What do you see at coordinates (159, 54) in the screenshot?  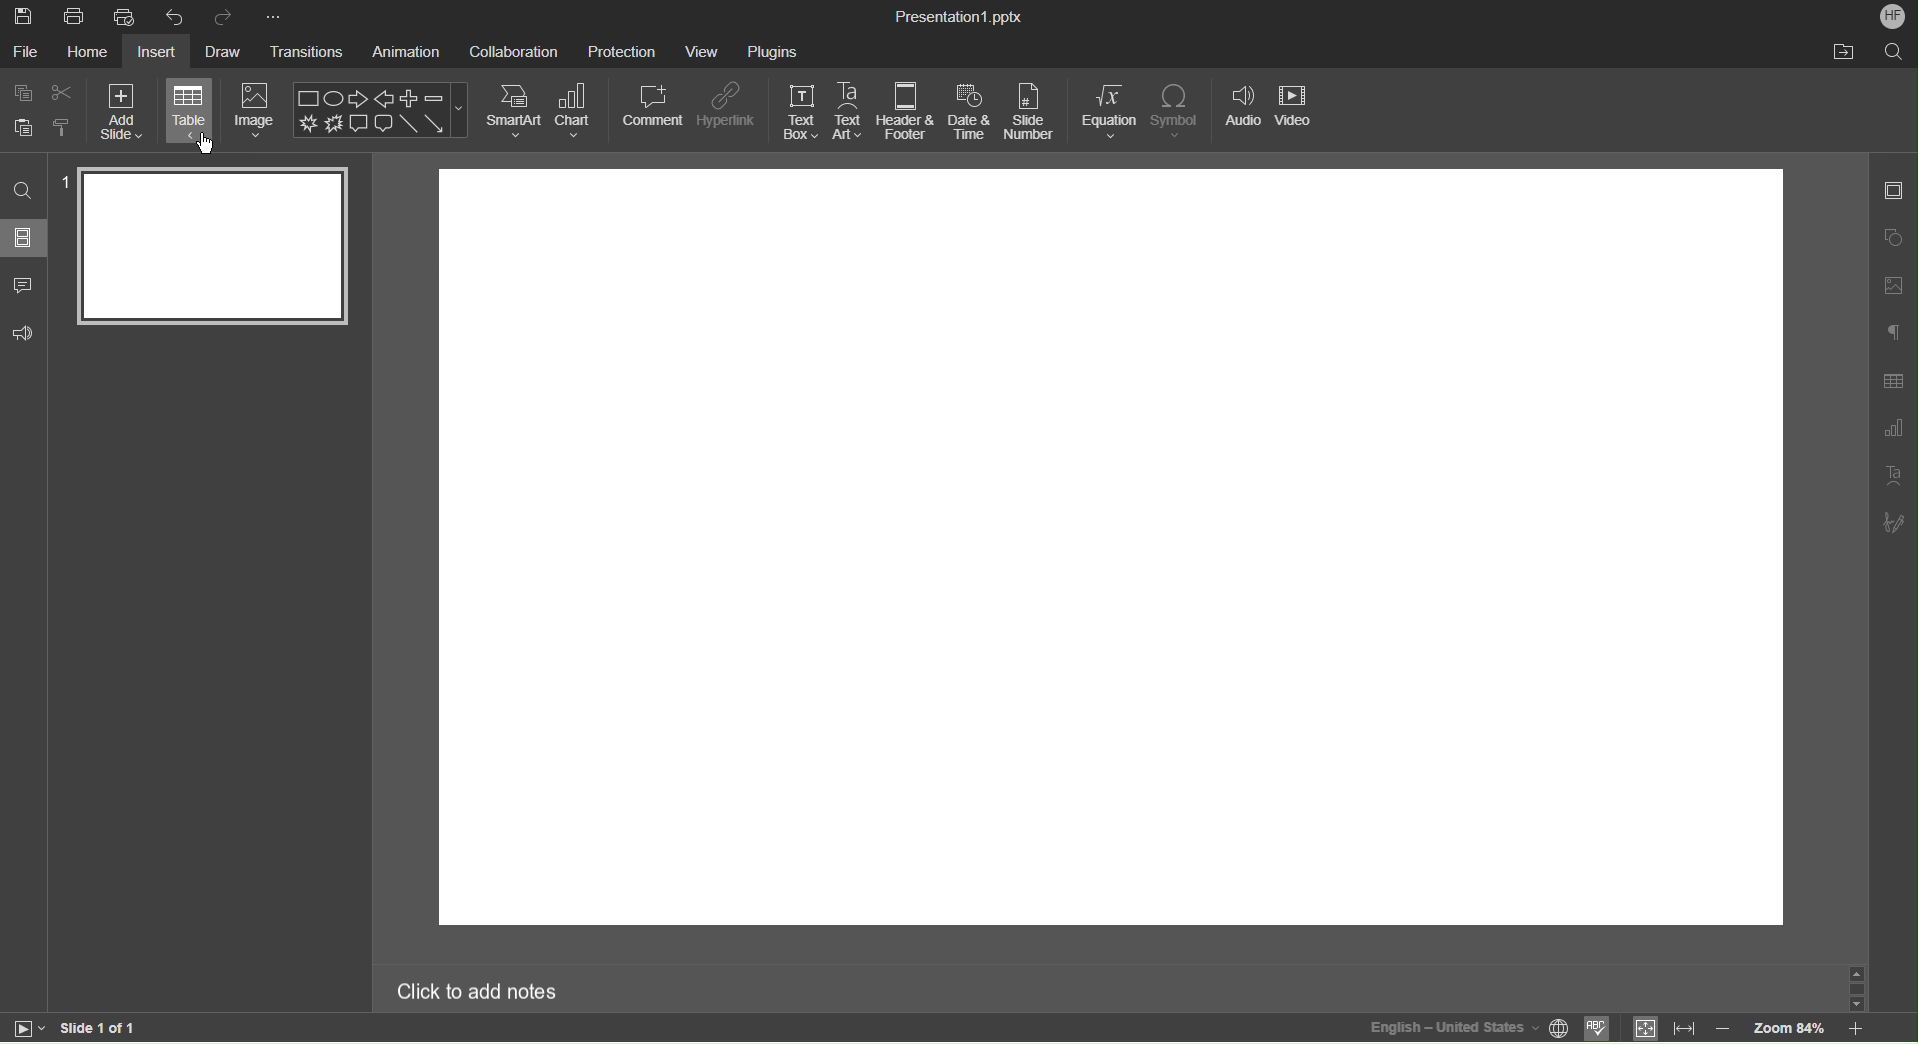 I see `Insert` at bounding box center [159, 54].